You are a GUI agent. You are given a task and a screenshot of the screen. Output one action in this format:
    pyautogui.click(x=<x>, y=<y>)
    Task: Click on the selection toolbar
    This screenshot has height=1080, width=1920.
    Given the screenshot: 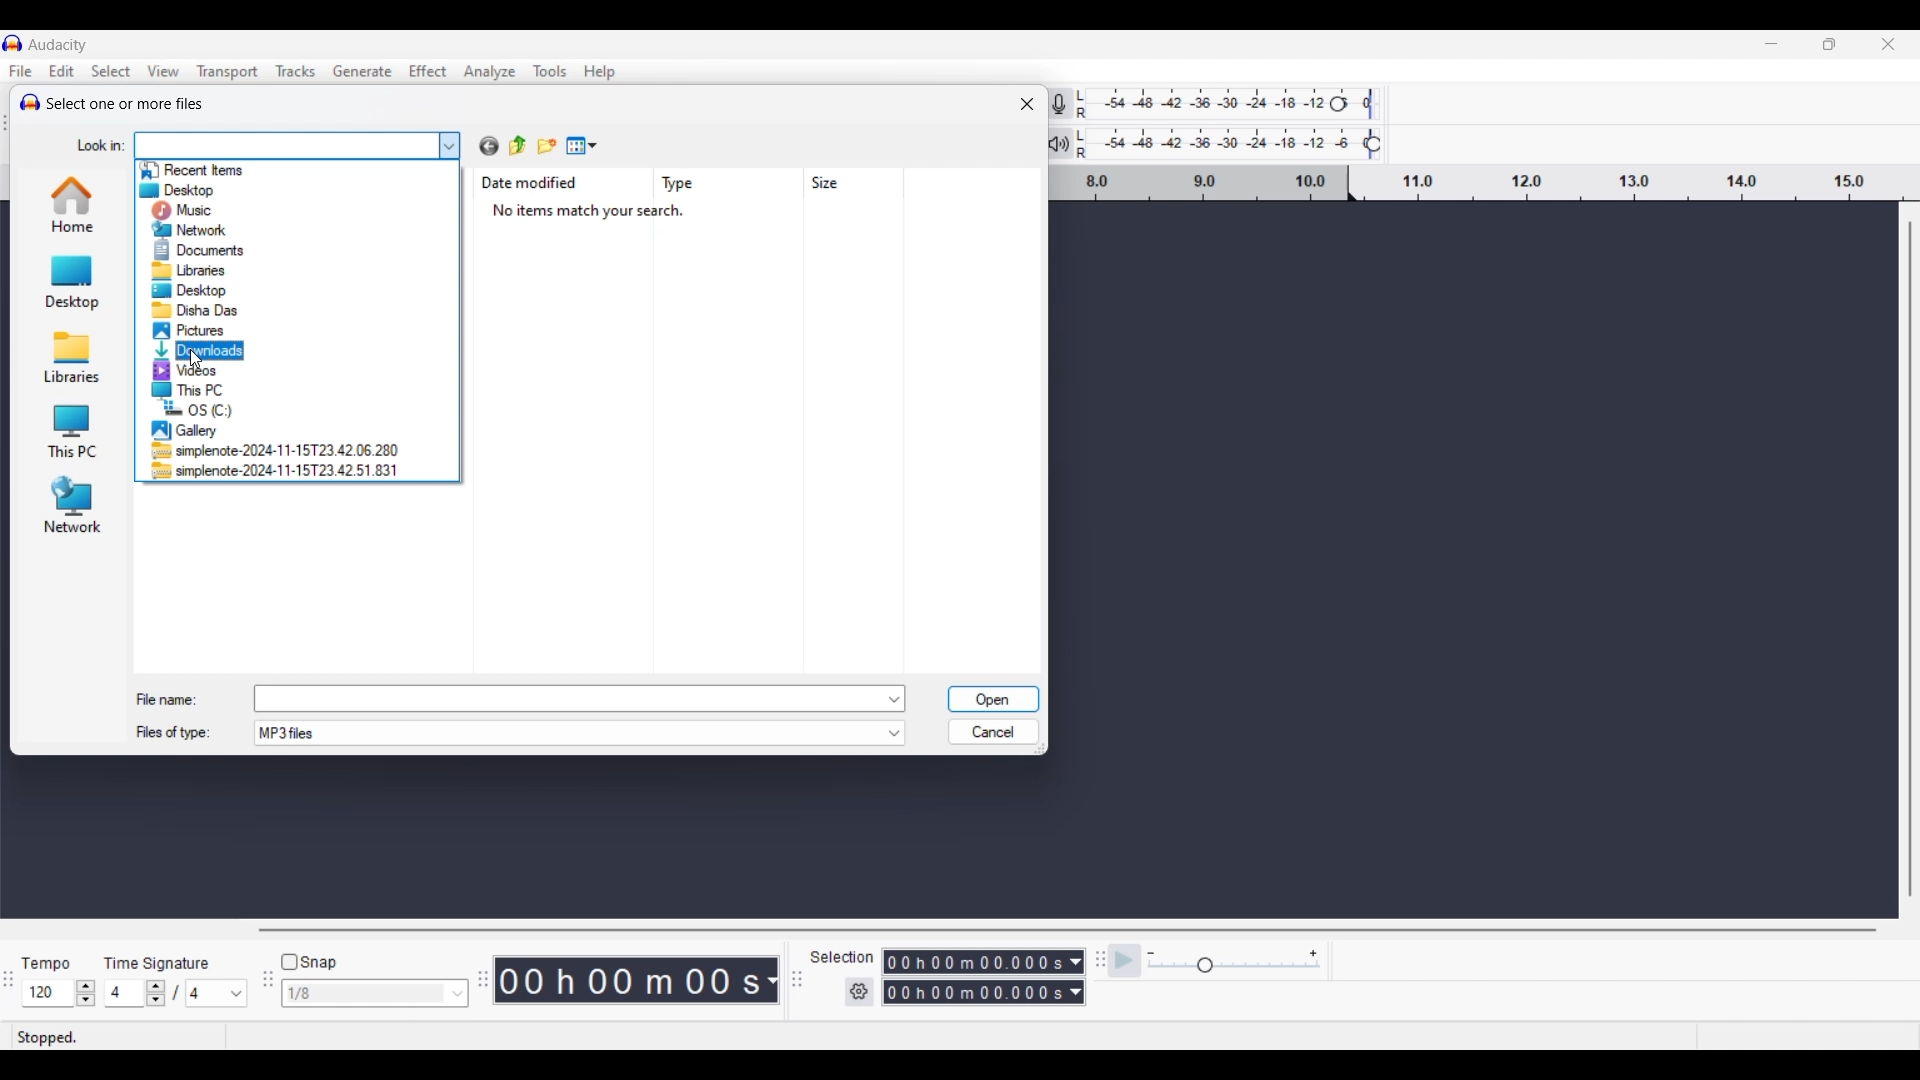 What is the action you would take?
    pyautogui.click(x=792, y=980)
    